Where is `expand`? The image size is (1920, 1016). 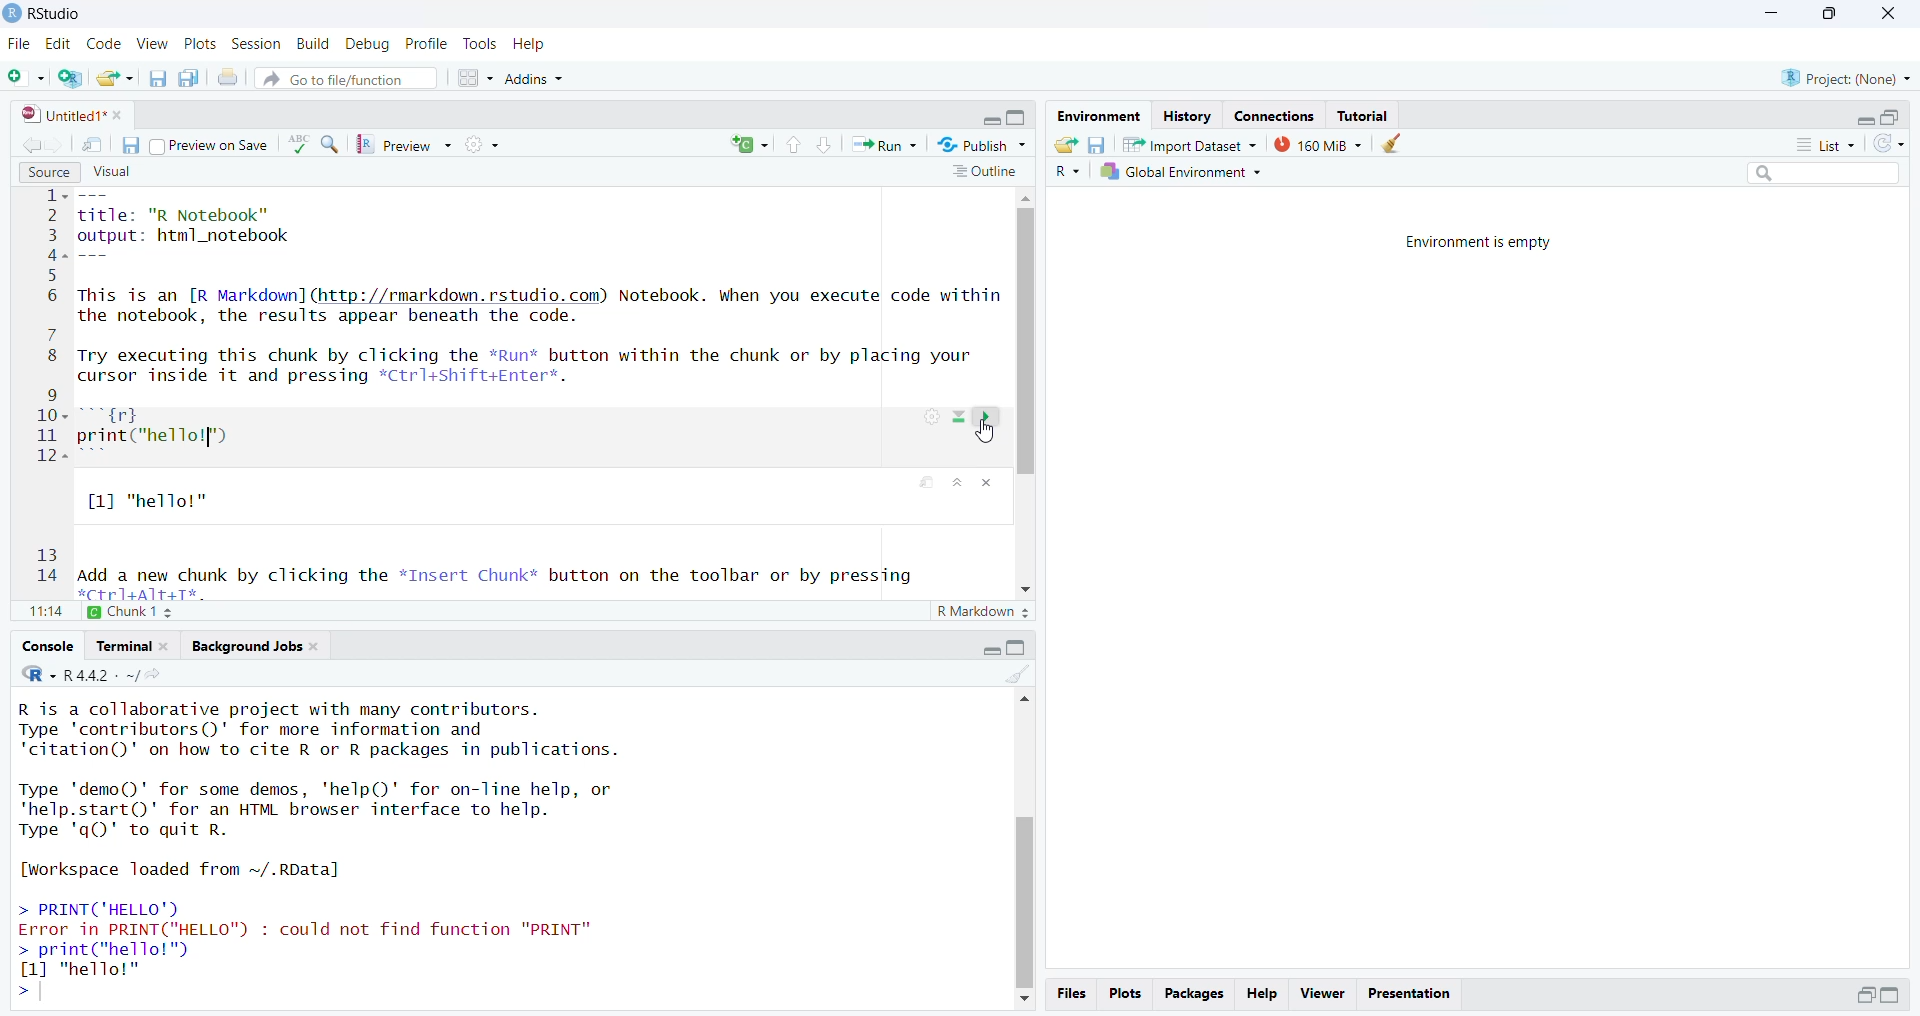
expand is located at coordinates (992, 647).